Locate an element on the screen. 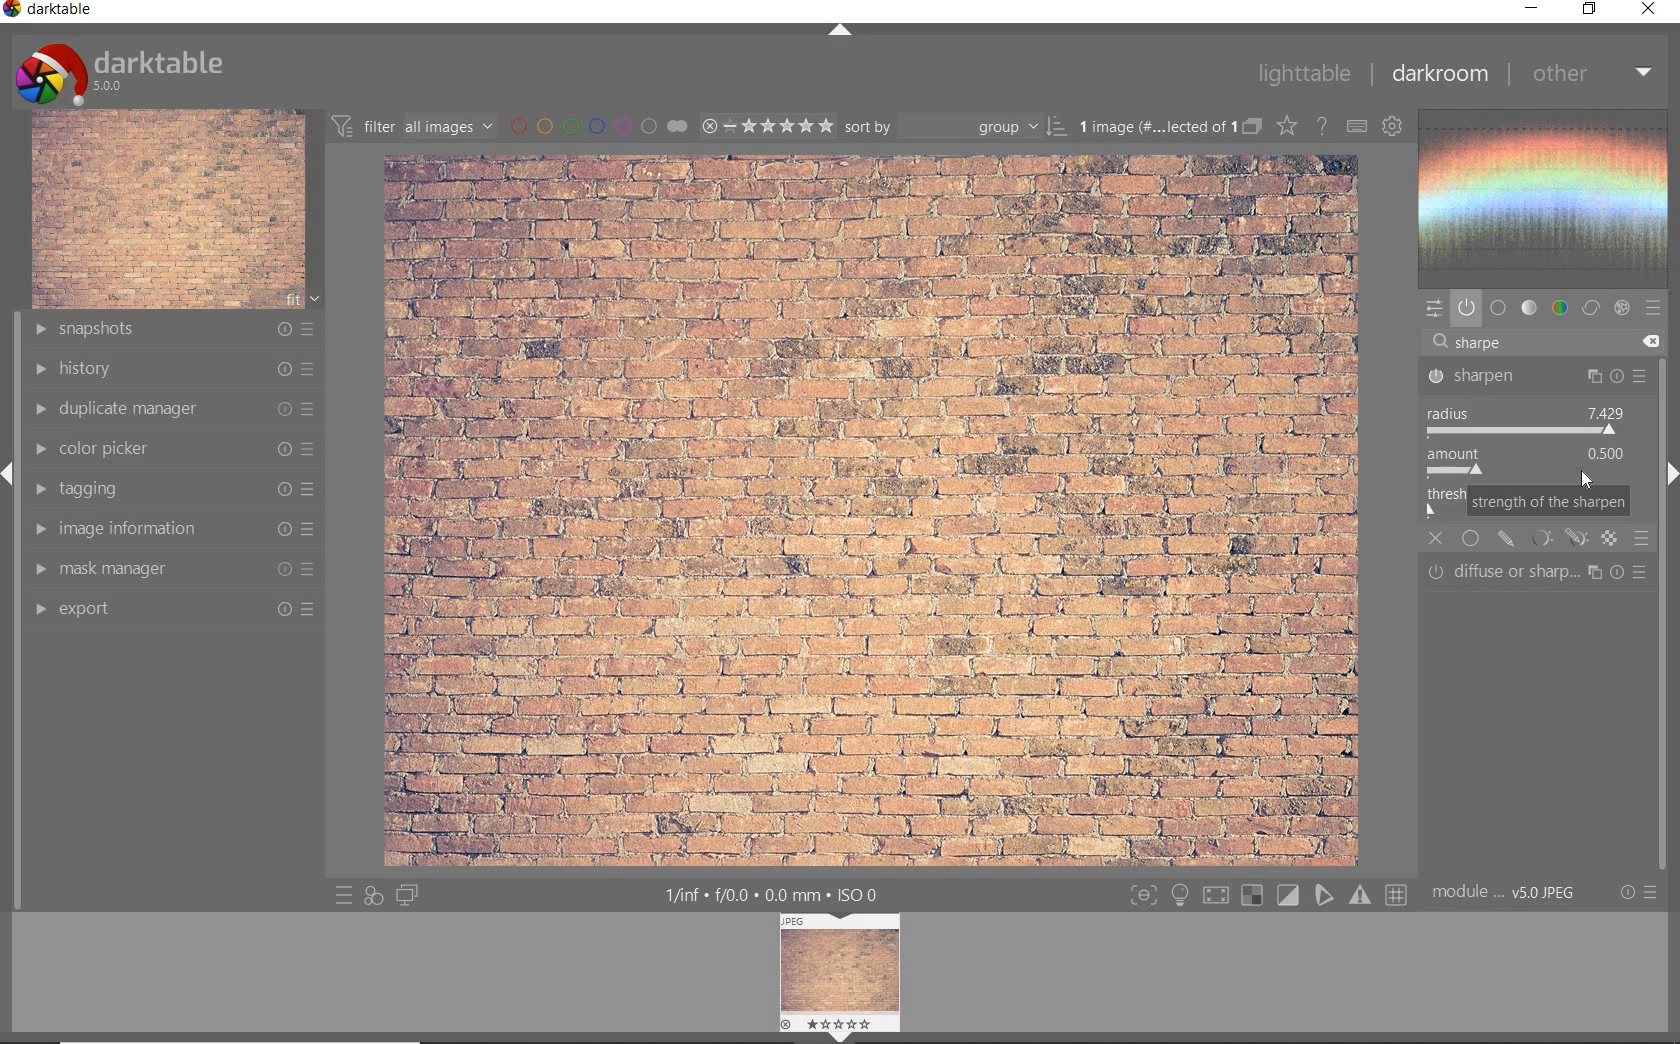  image information is located at coordinates (173, 528).